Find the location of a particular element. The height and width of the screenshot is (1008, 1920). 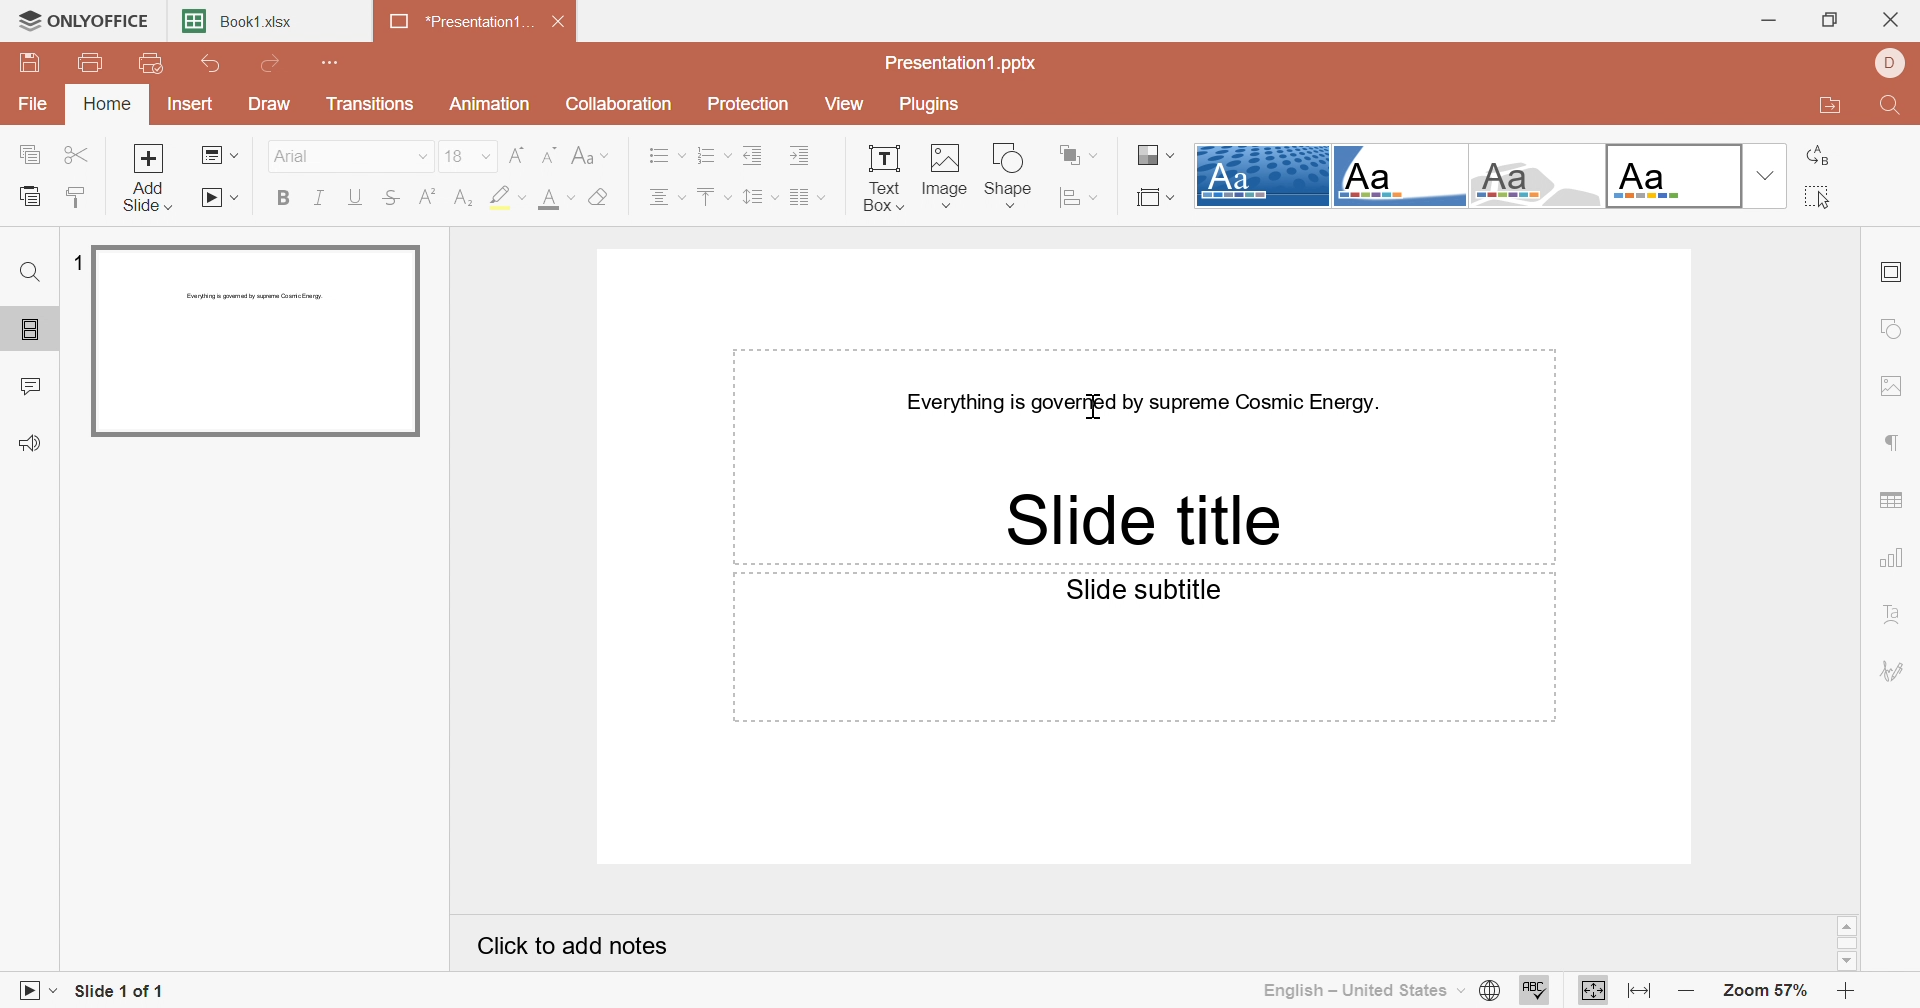

Corner is located at coordinates (814, 197).